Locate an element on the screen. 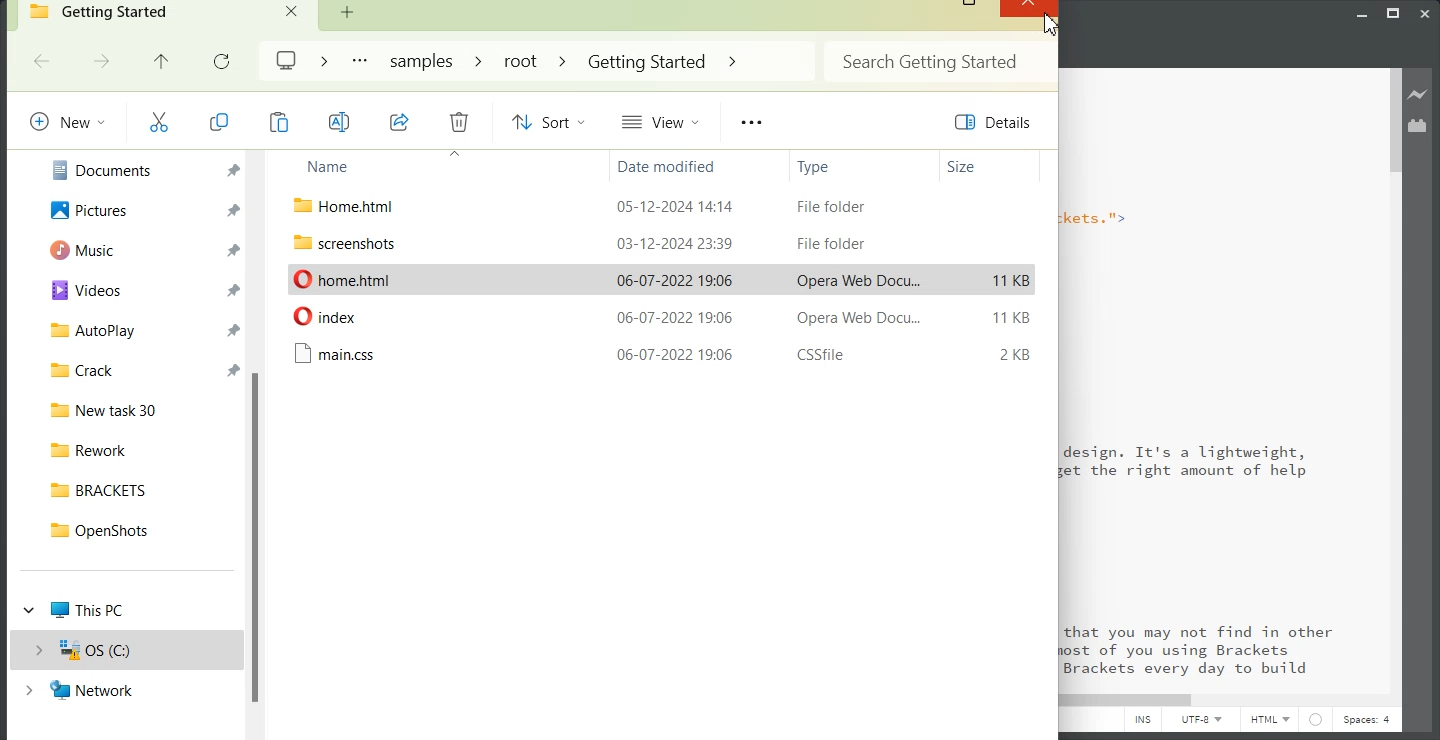 Image resolution: width=1440 pixels, height=740 pixels. Videos is located at coordinates (138, 291).